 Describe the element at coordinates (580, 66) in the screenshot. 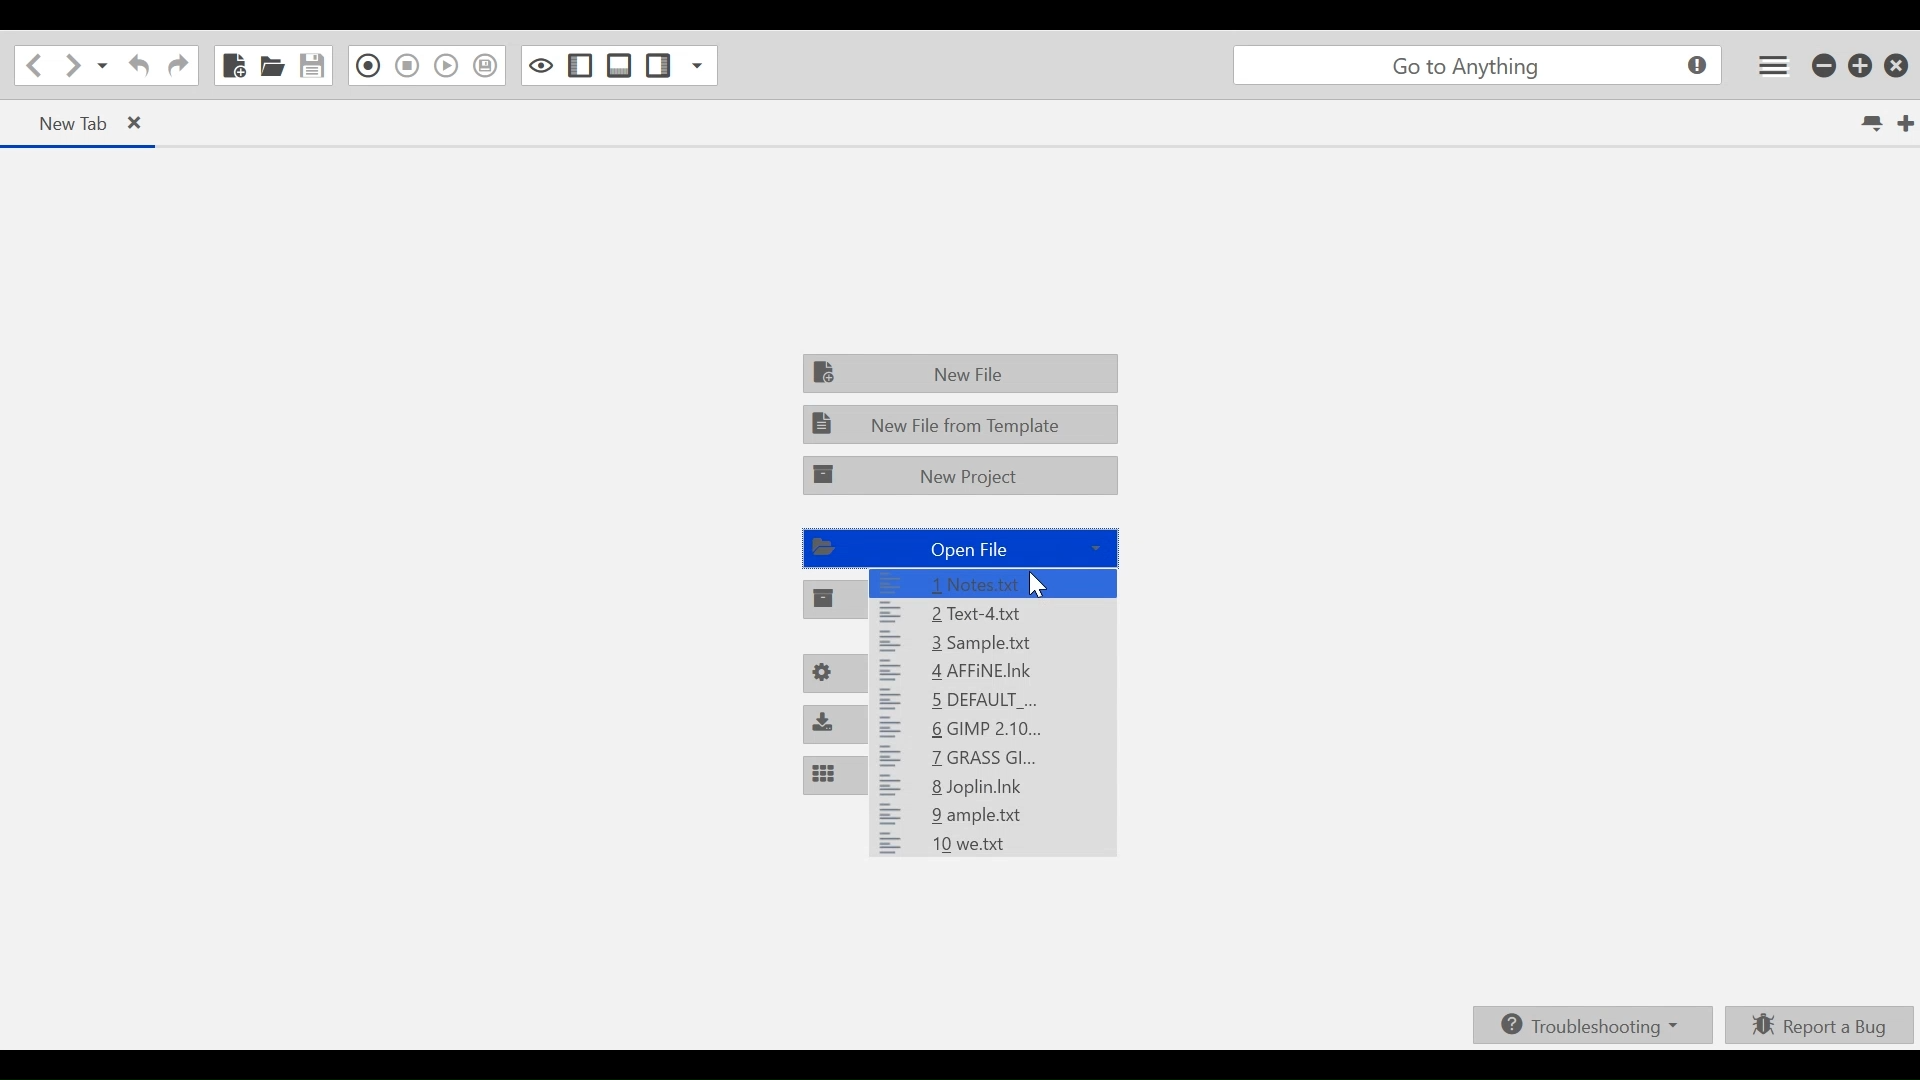

I see `Show/Hide Left Pane` at that location.